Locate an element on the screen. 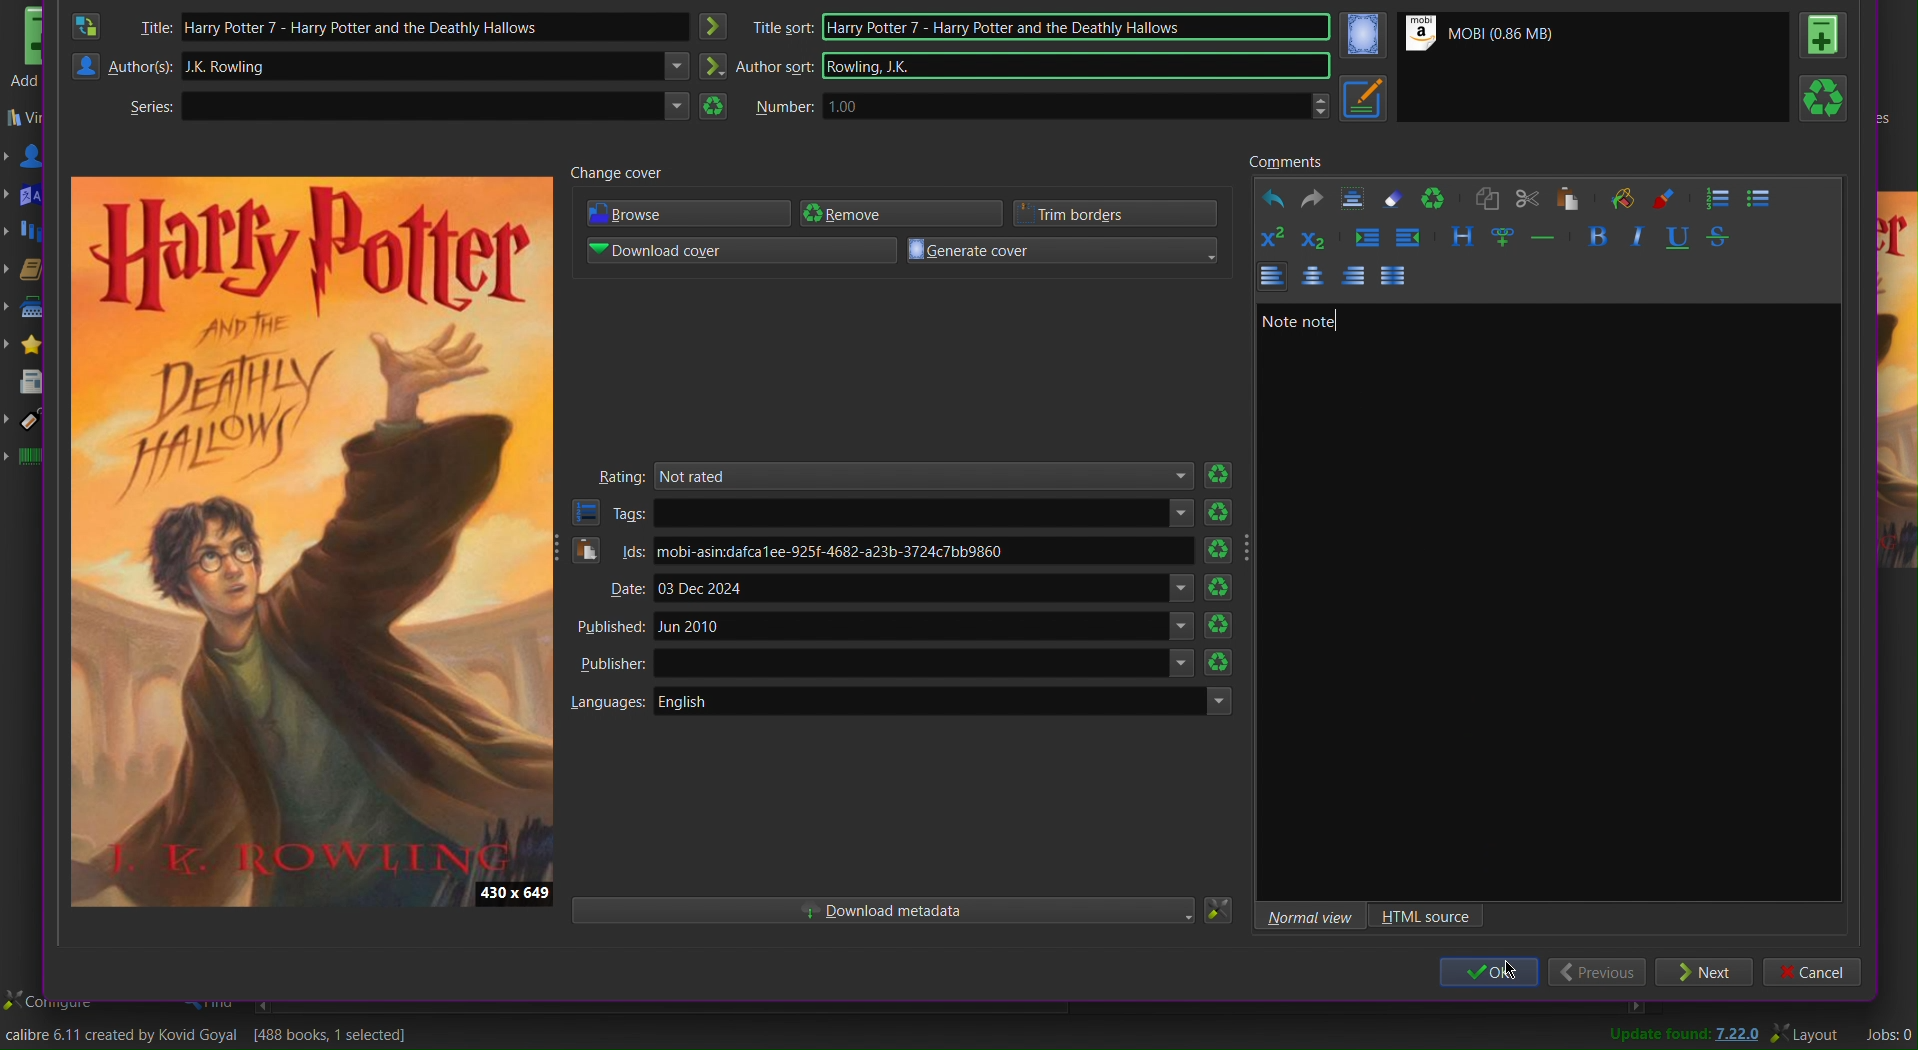  Ids is located at coordinates (609, 550).